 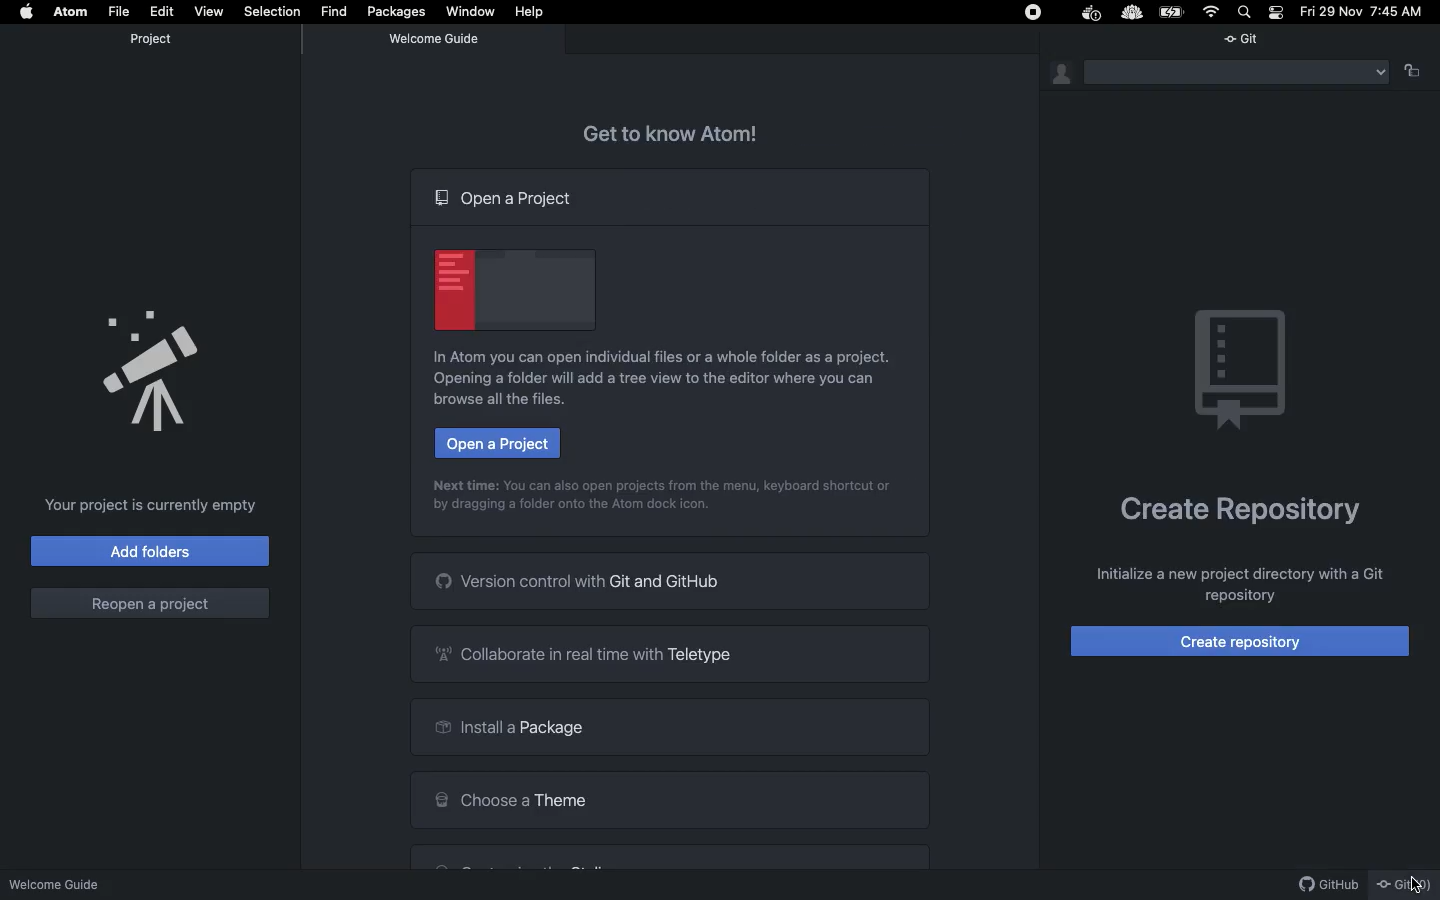 What do you see at coordinates (1212, 12) in the screenshot?
I see `Internet` at bounding box center [1212, 12].